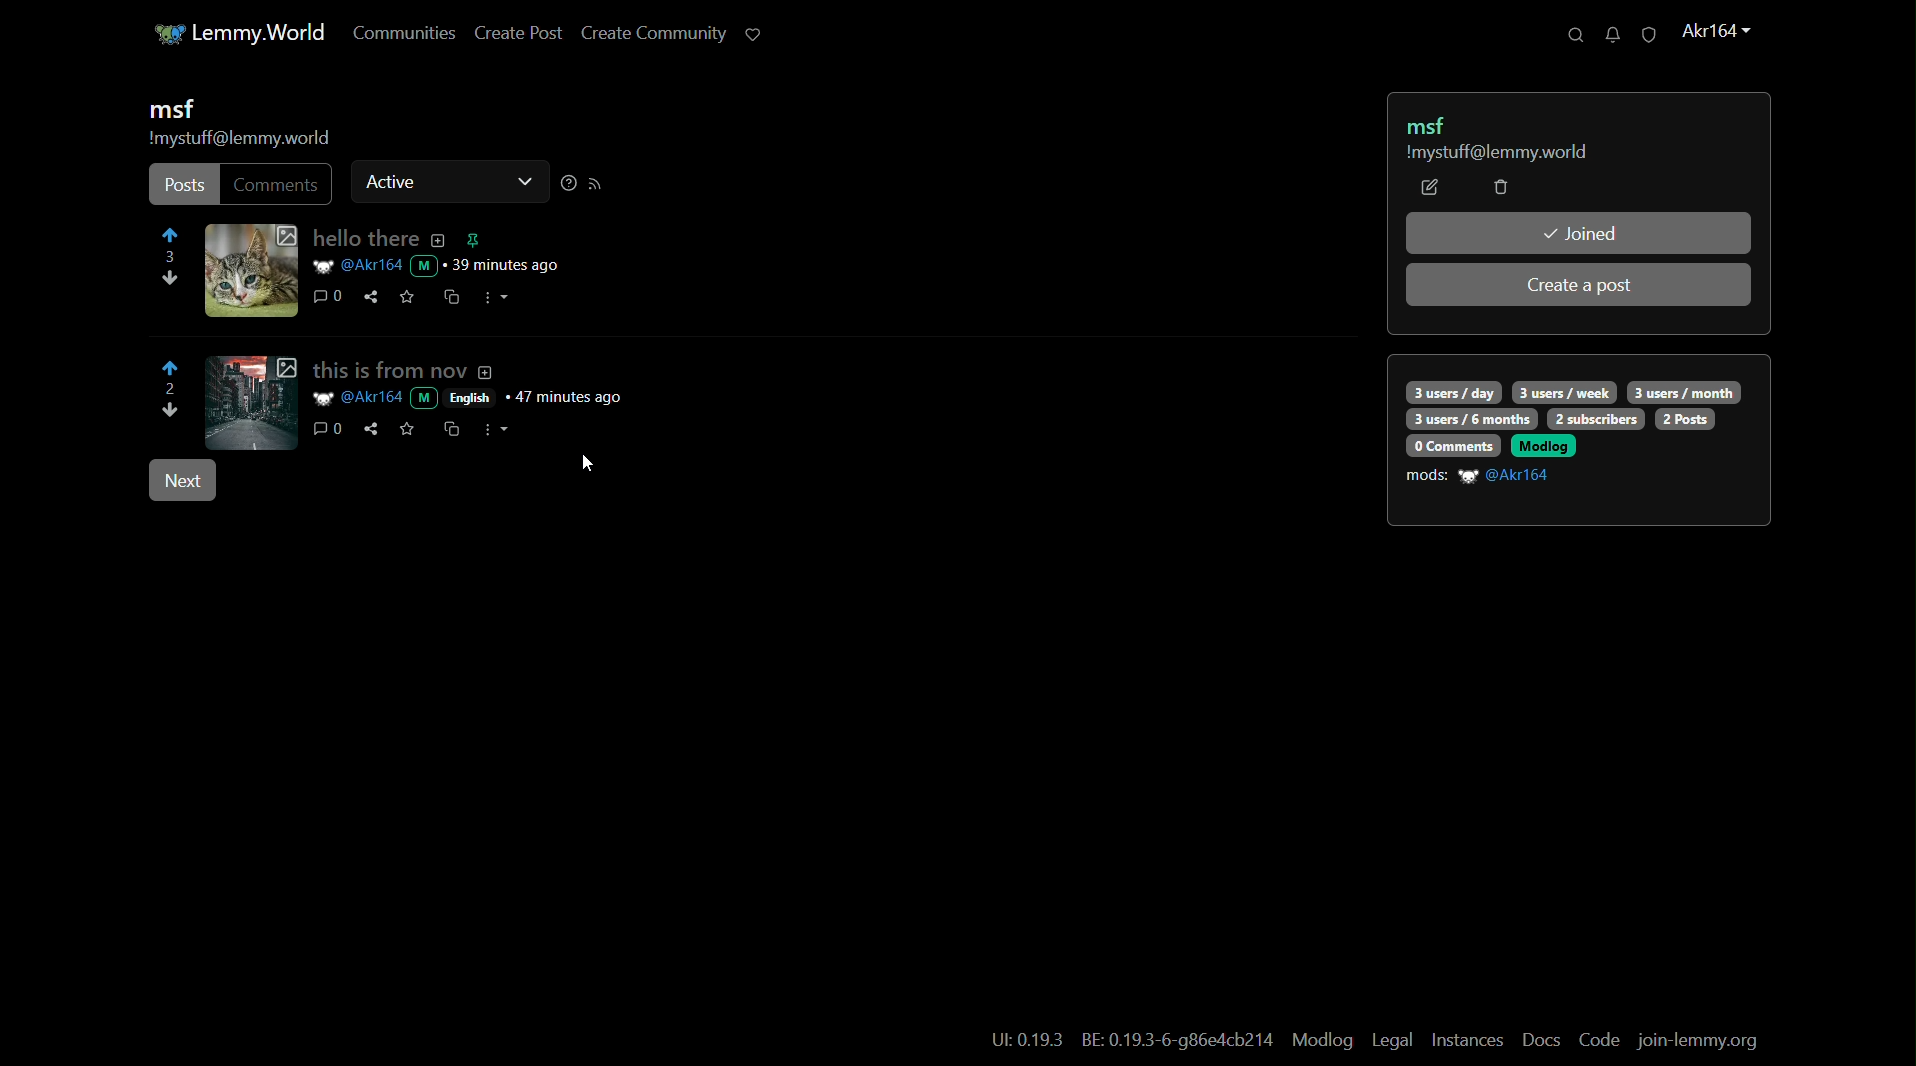 This screenshot has width=1916, height=1066. I want to click on downvote, so click(167, 282).